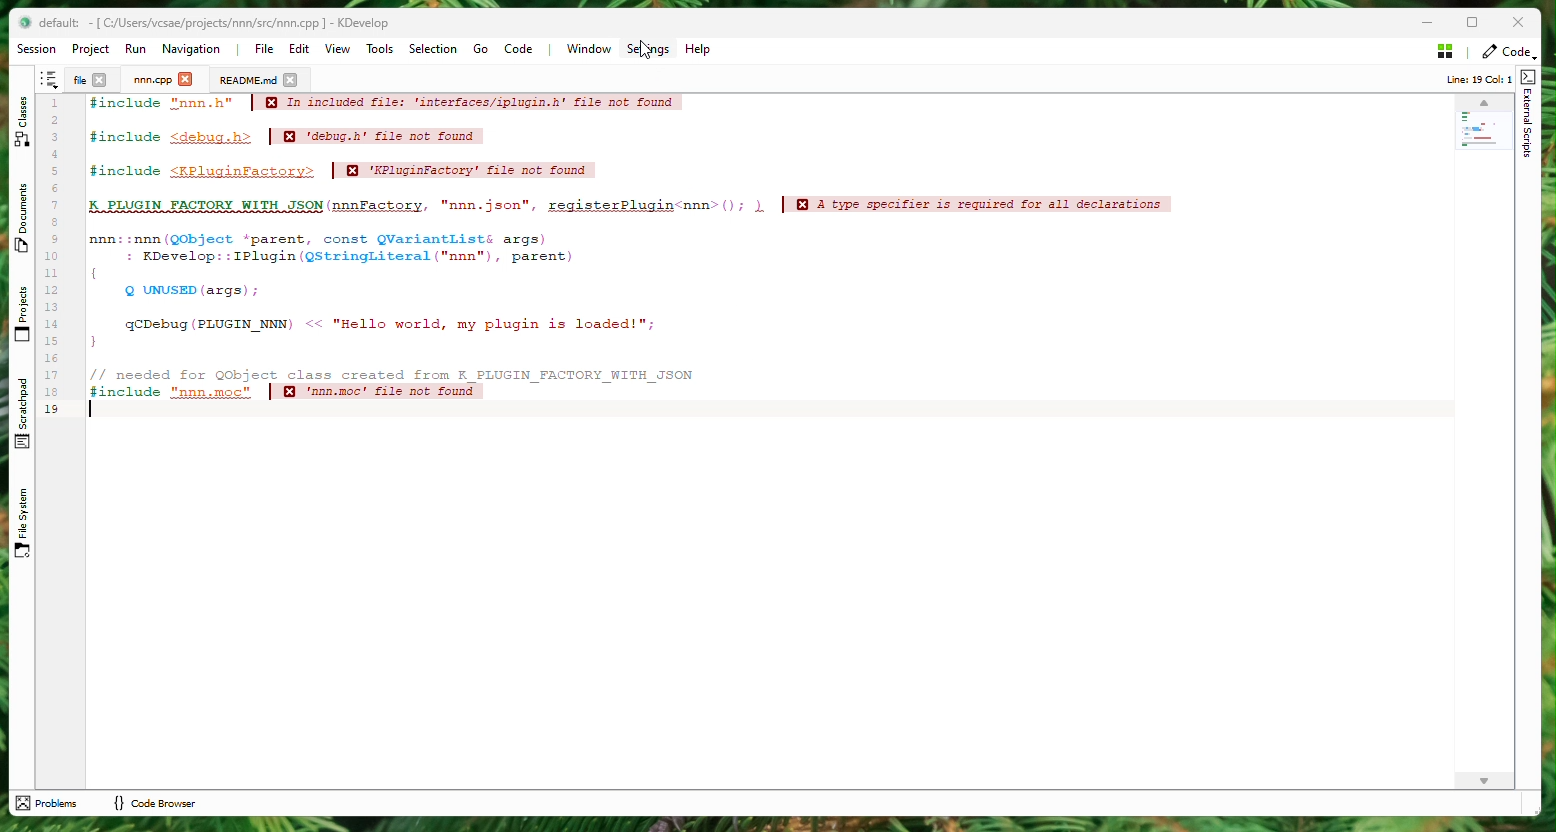 The height and width of the screenshot is (832, 1556). What do you see at coordinates (90, 50) in the screenshot?
I see `Project` at bounding box center [90, 50].